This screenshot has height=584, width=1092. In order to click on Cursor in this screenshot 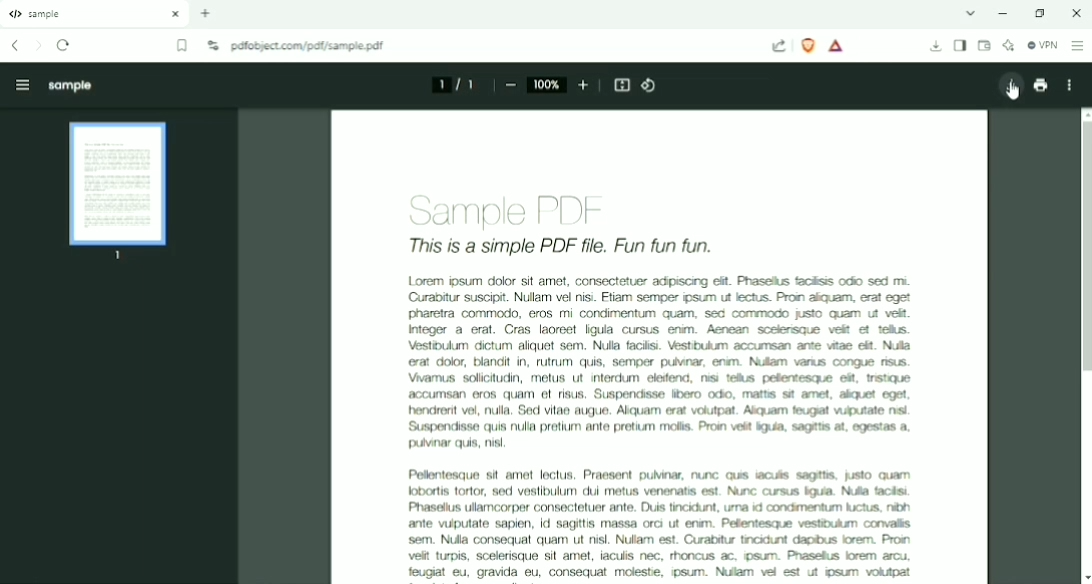, I will do `click(1012, 91)`.